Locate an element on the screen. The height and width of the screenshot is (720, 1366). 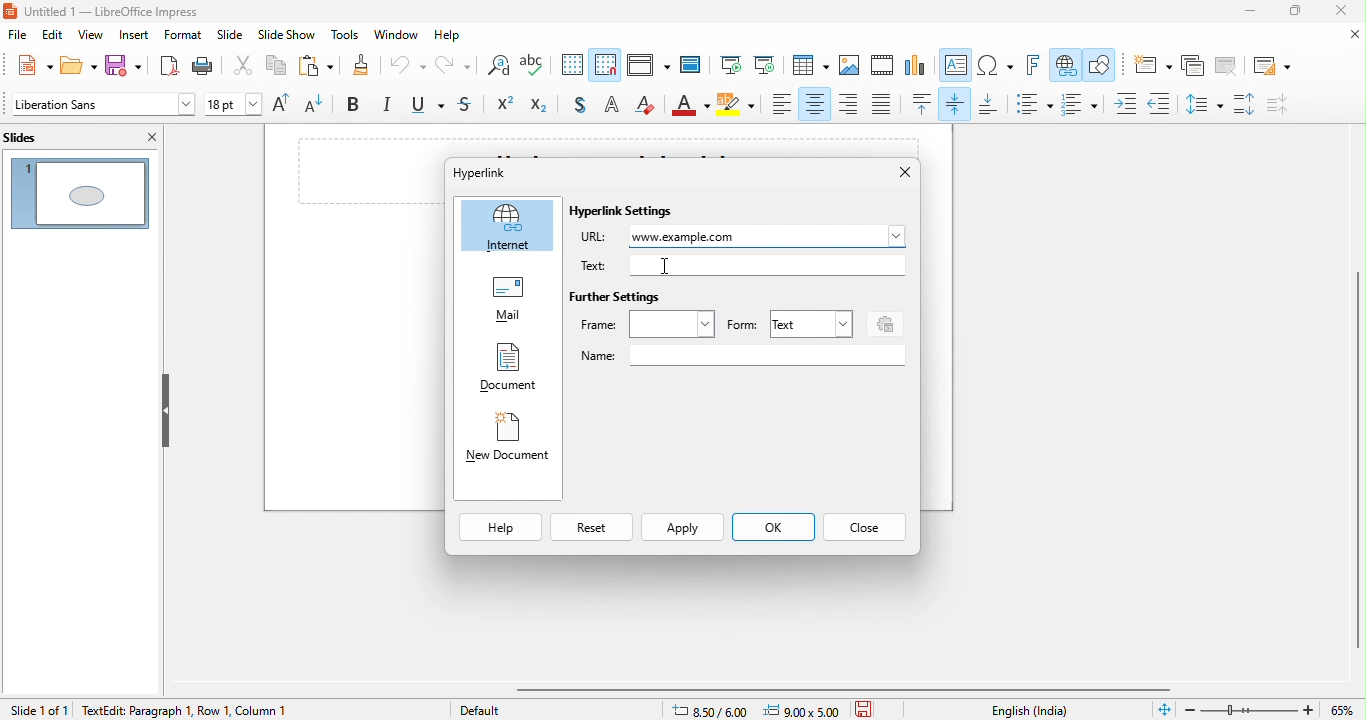
spelling is located at coordinates (538, 67).